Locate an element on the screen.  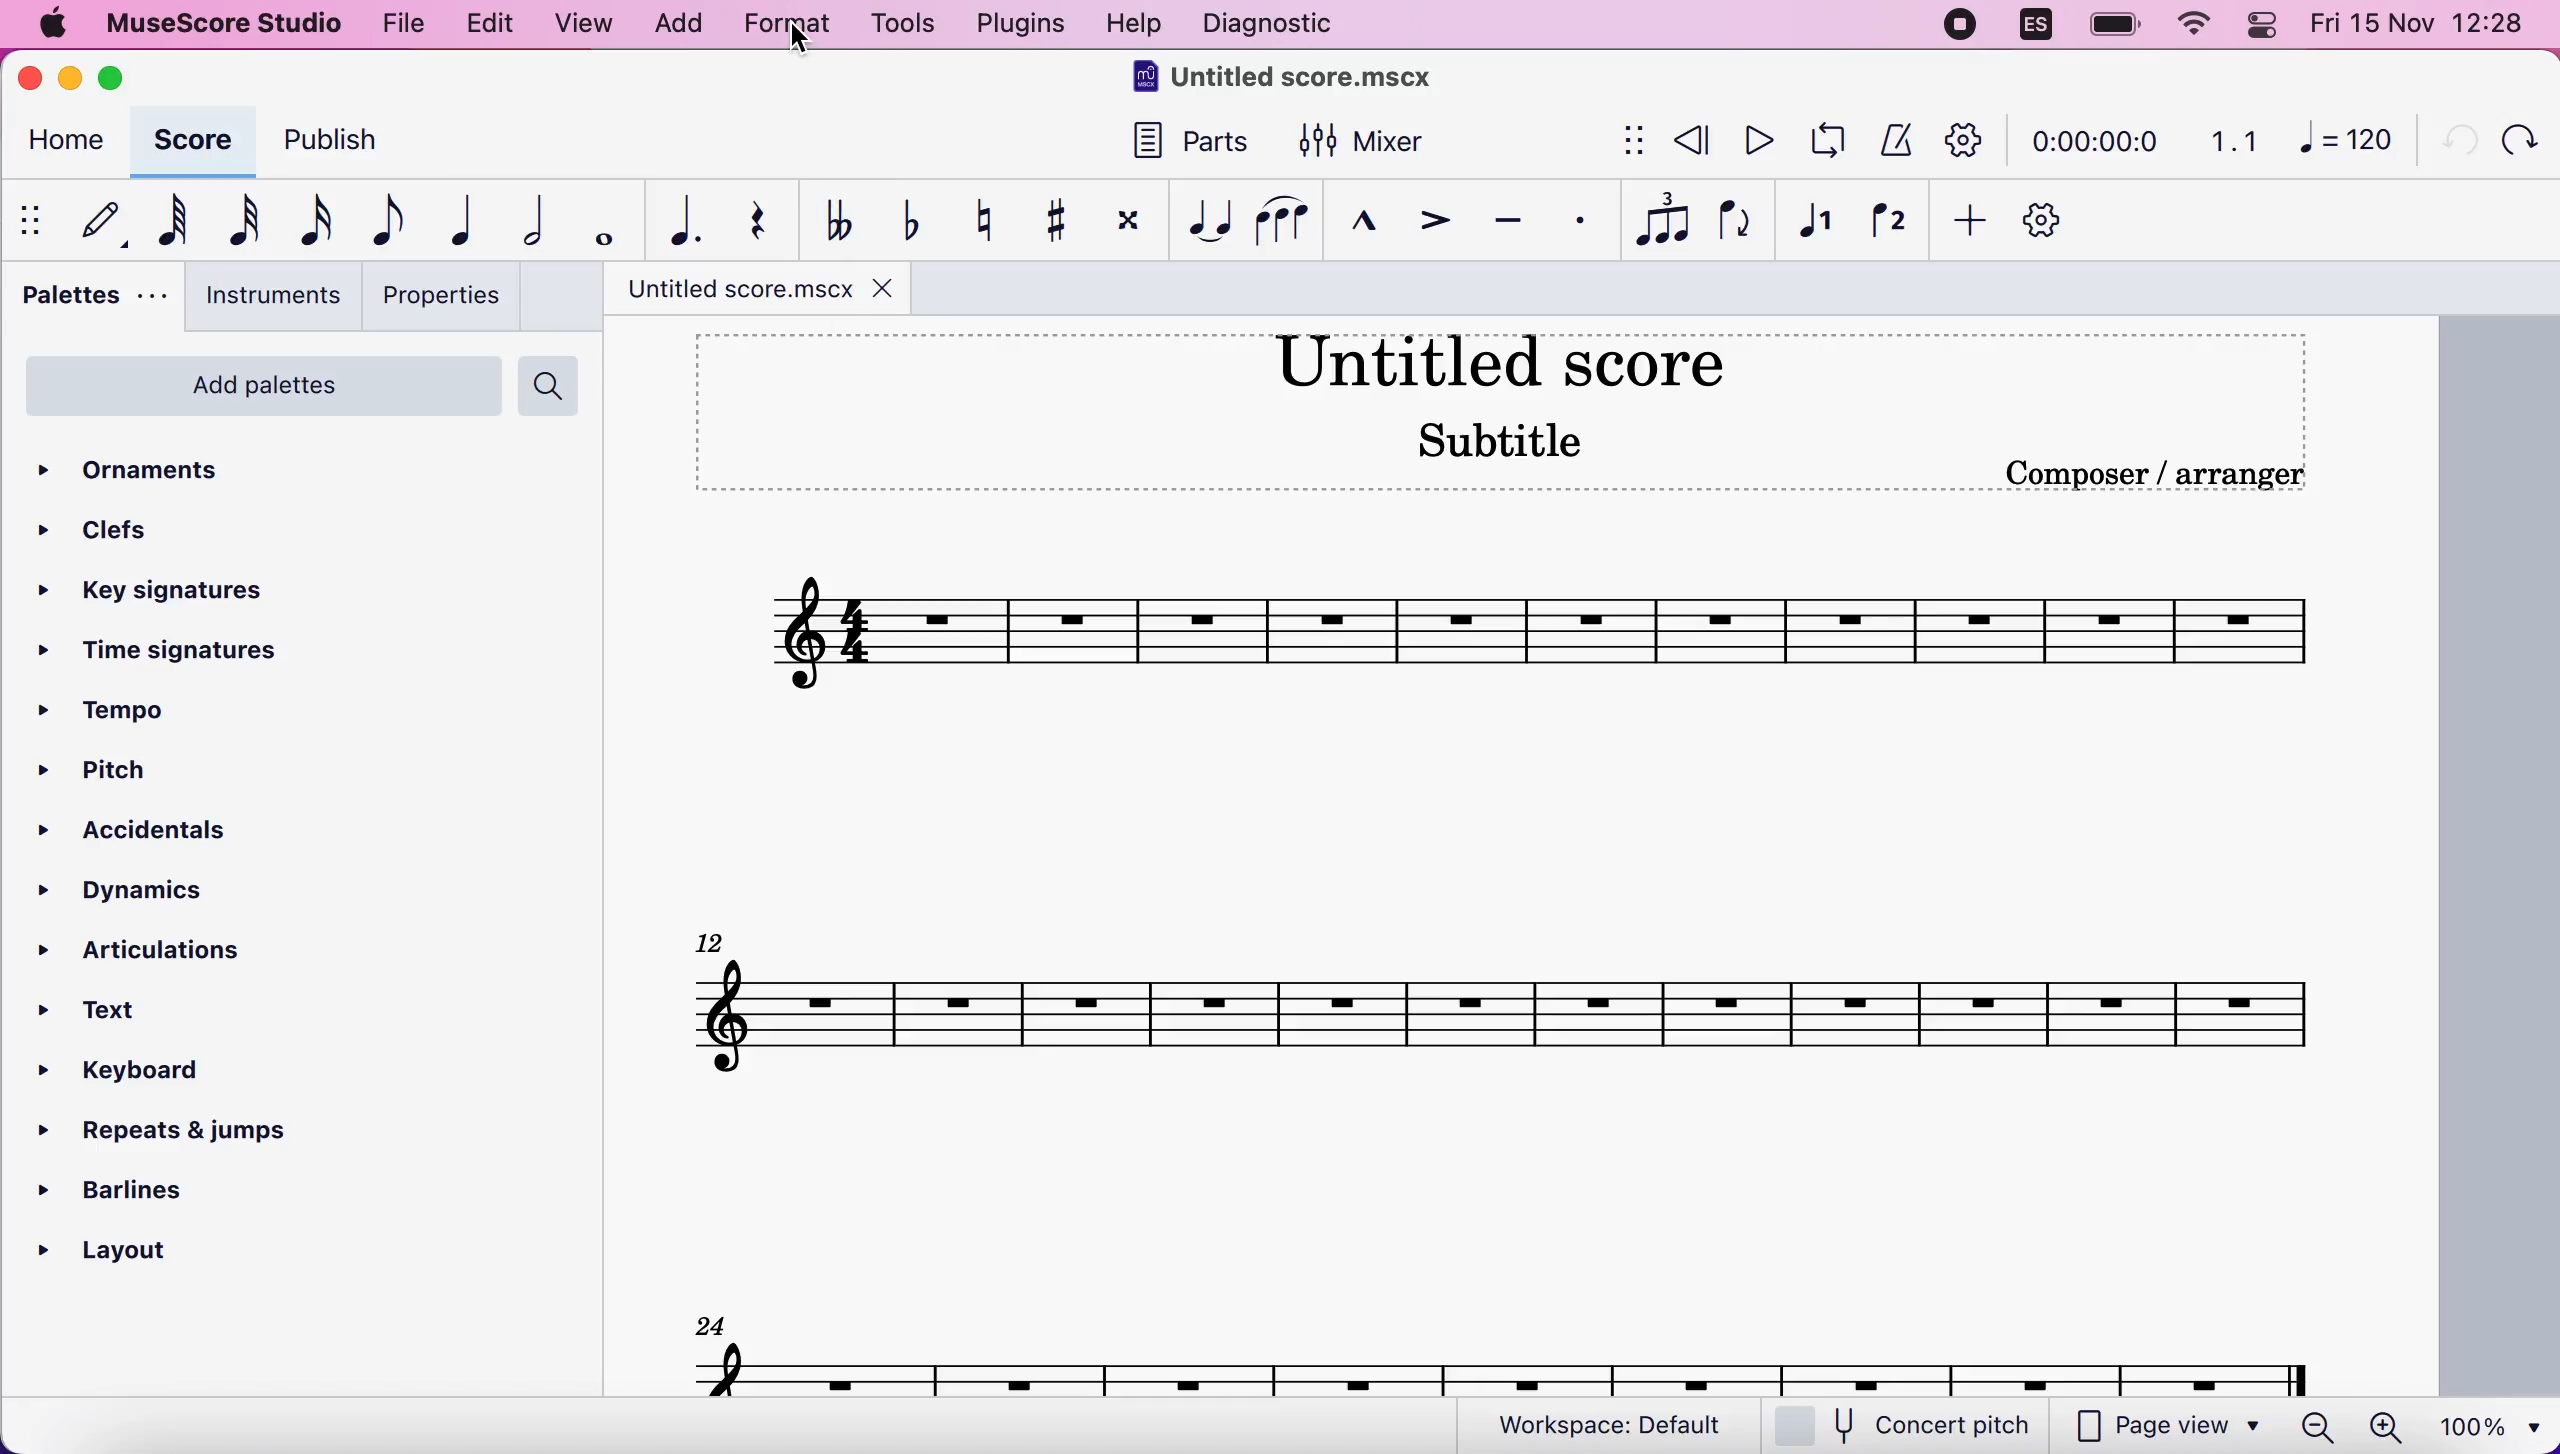
Subtitle is located at coordinates (1505, 438).